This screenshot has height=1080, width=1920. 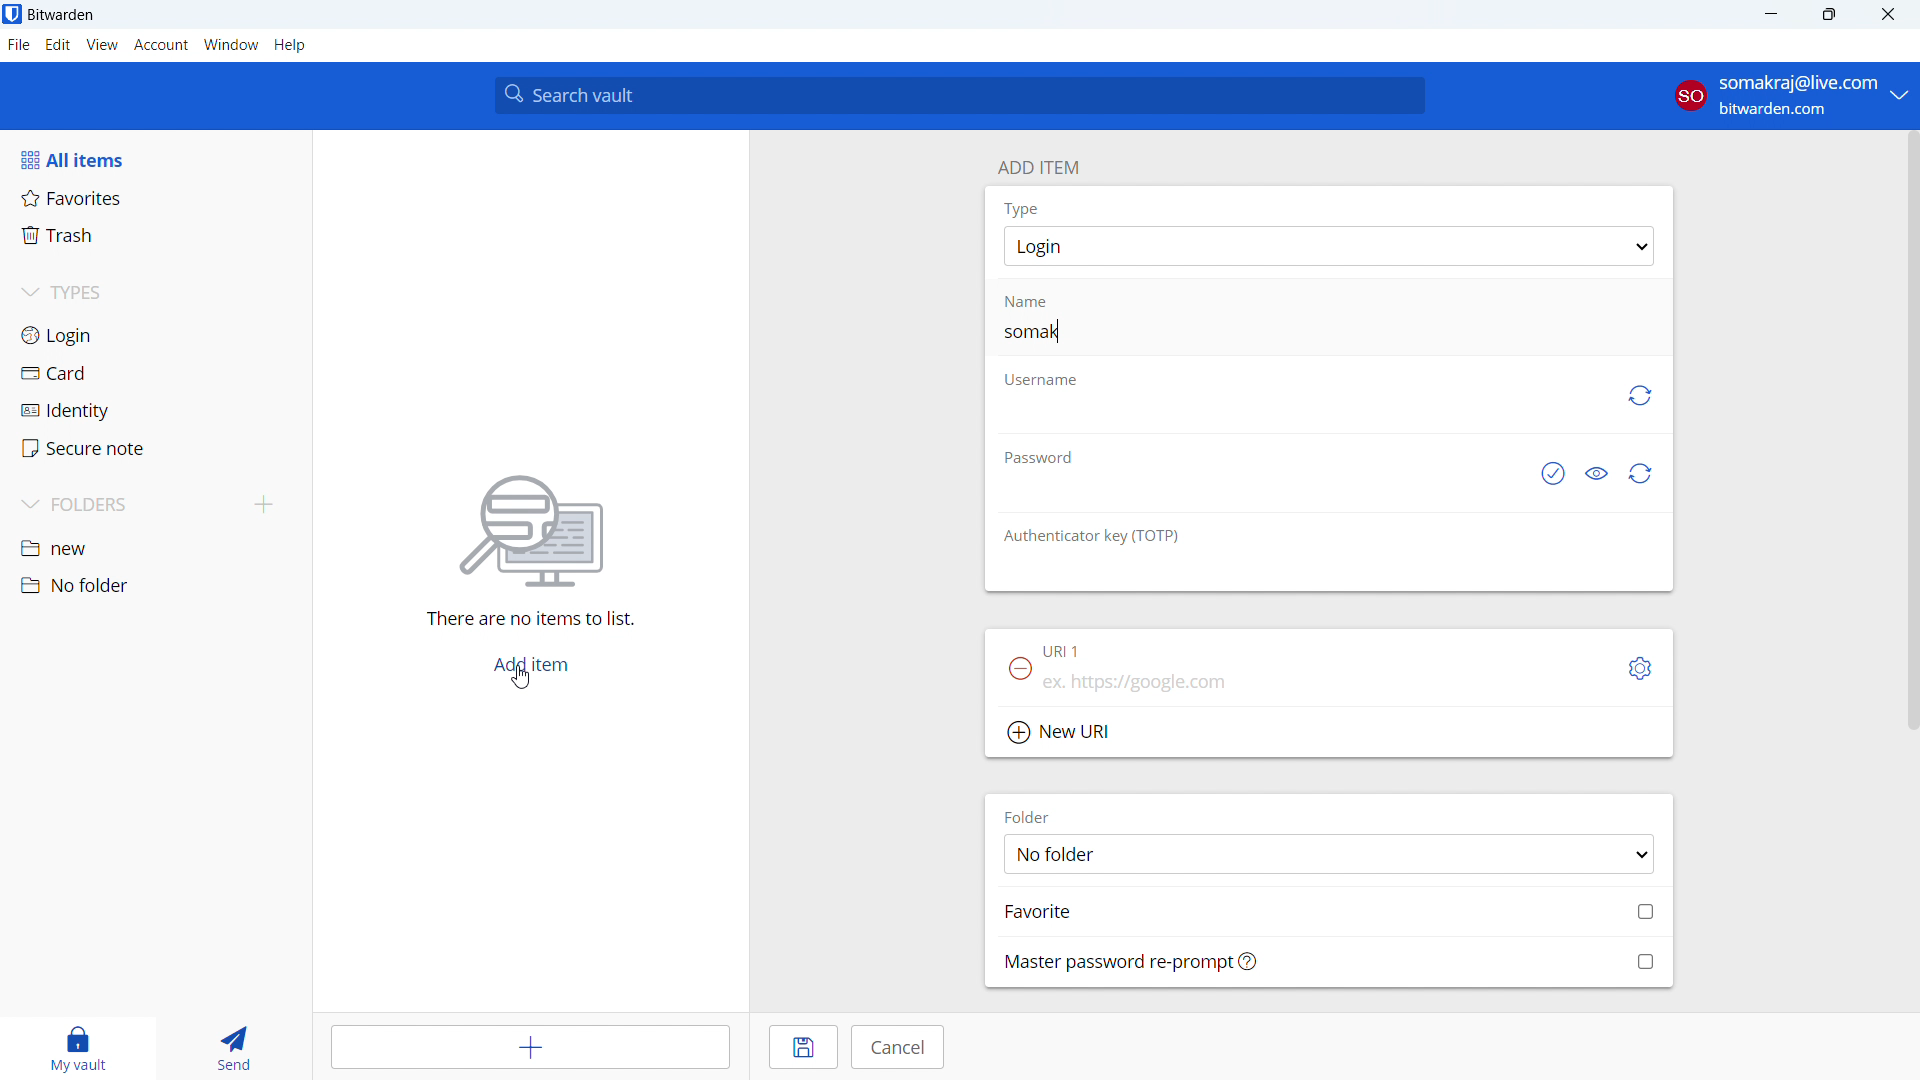 I want to click on SCROLL BAR, so click(x=1908, y=432).